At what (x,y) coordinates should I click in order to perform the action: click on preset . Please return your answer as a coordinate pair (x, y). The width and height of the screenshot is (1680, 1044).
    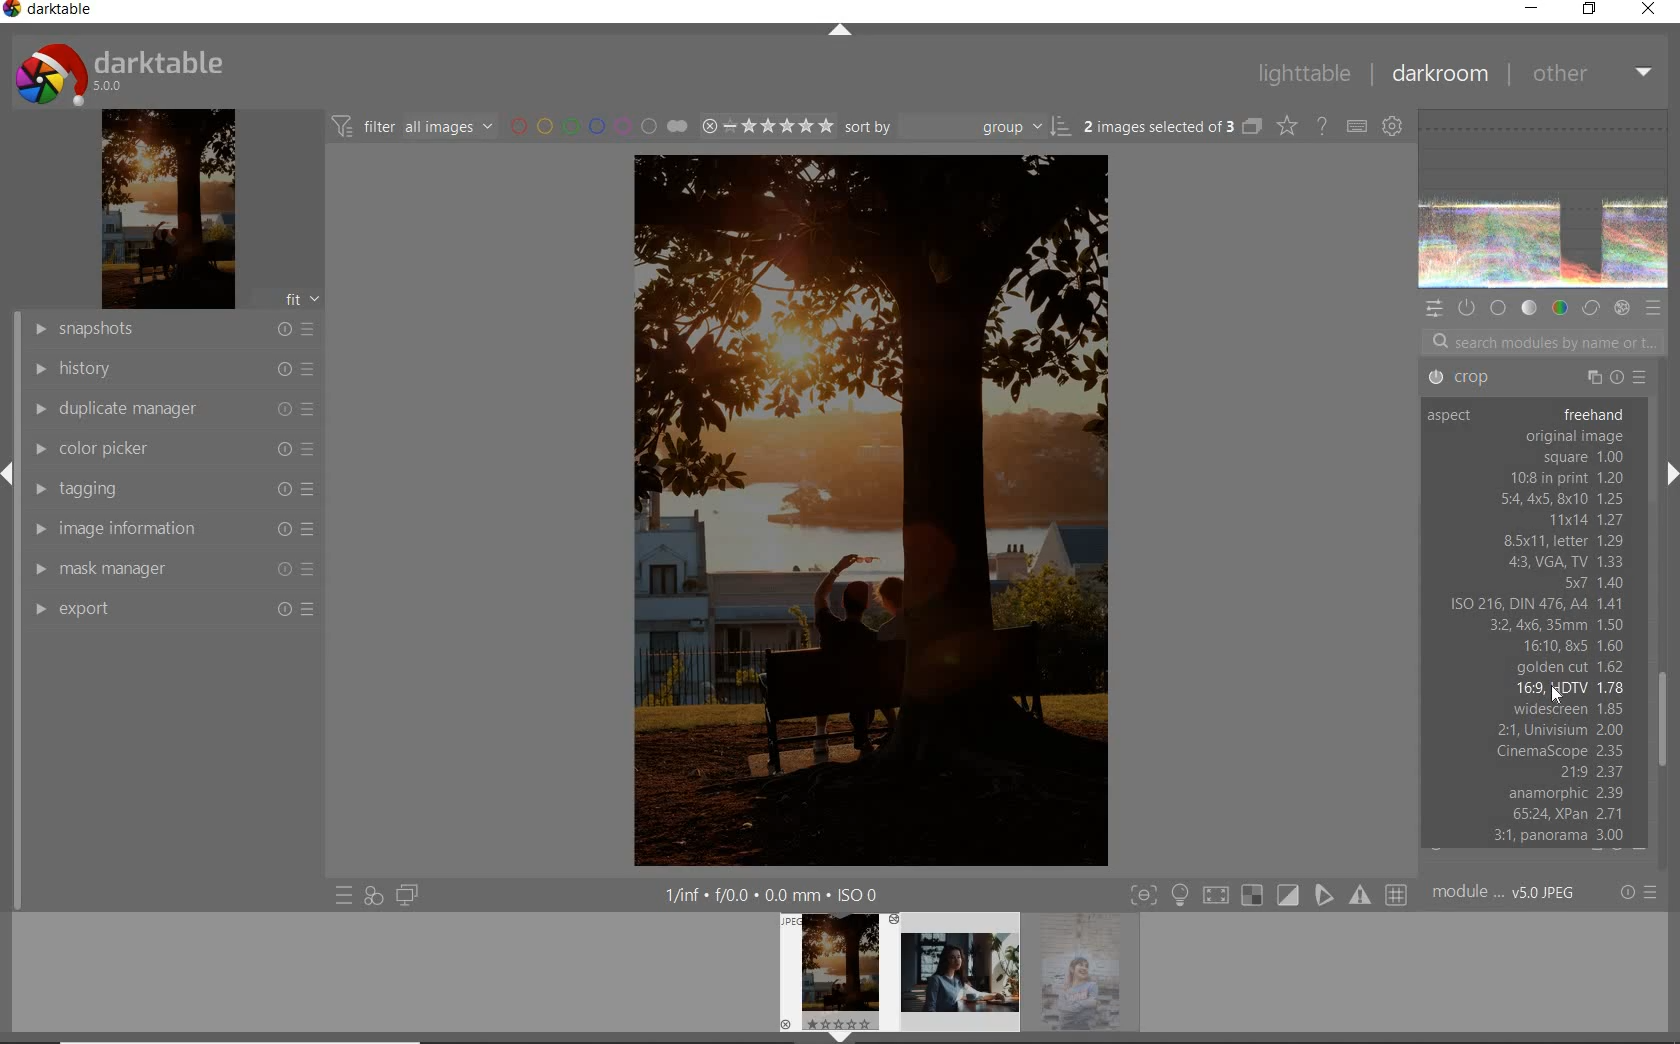
    Looking at the image, I should click on (1653, 306).